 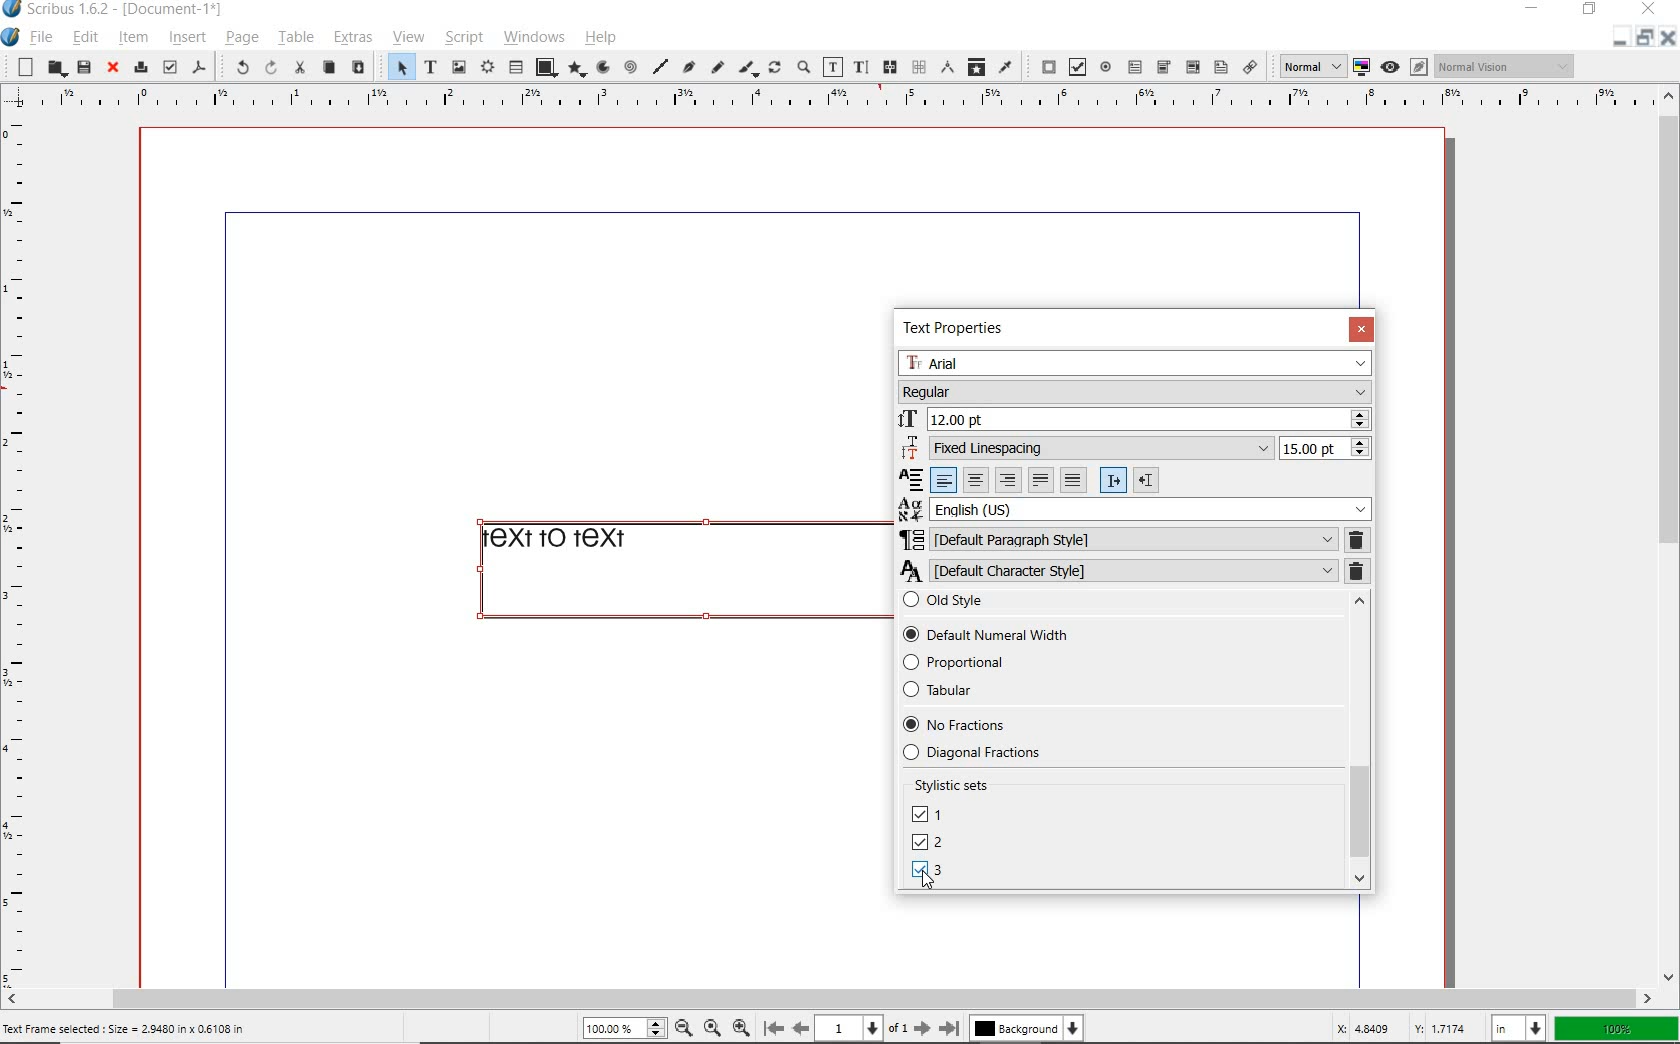 What do you see at coordinates (1076, 67) in the screenshot?
I see `pdf check box` at bounding box center [1076, 67].